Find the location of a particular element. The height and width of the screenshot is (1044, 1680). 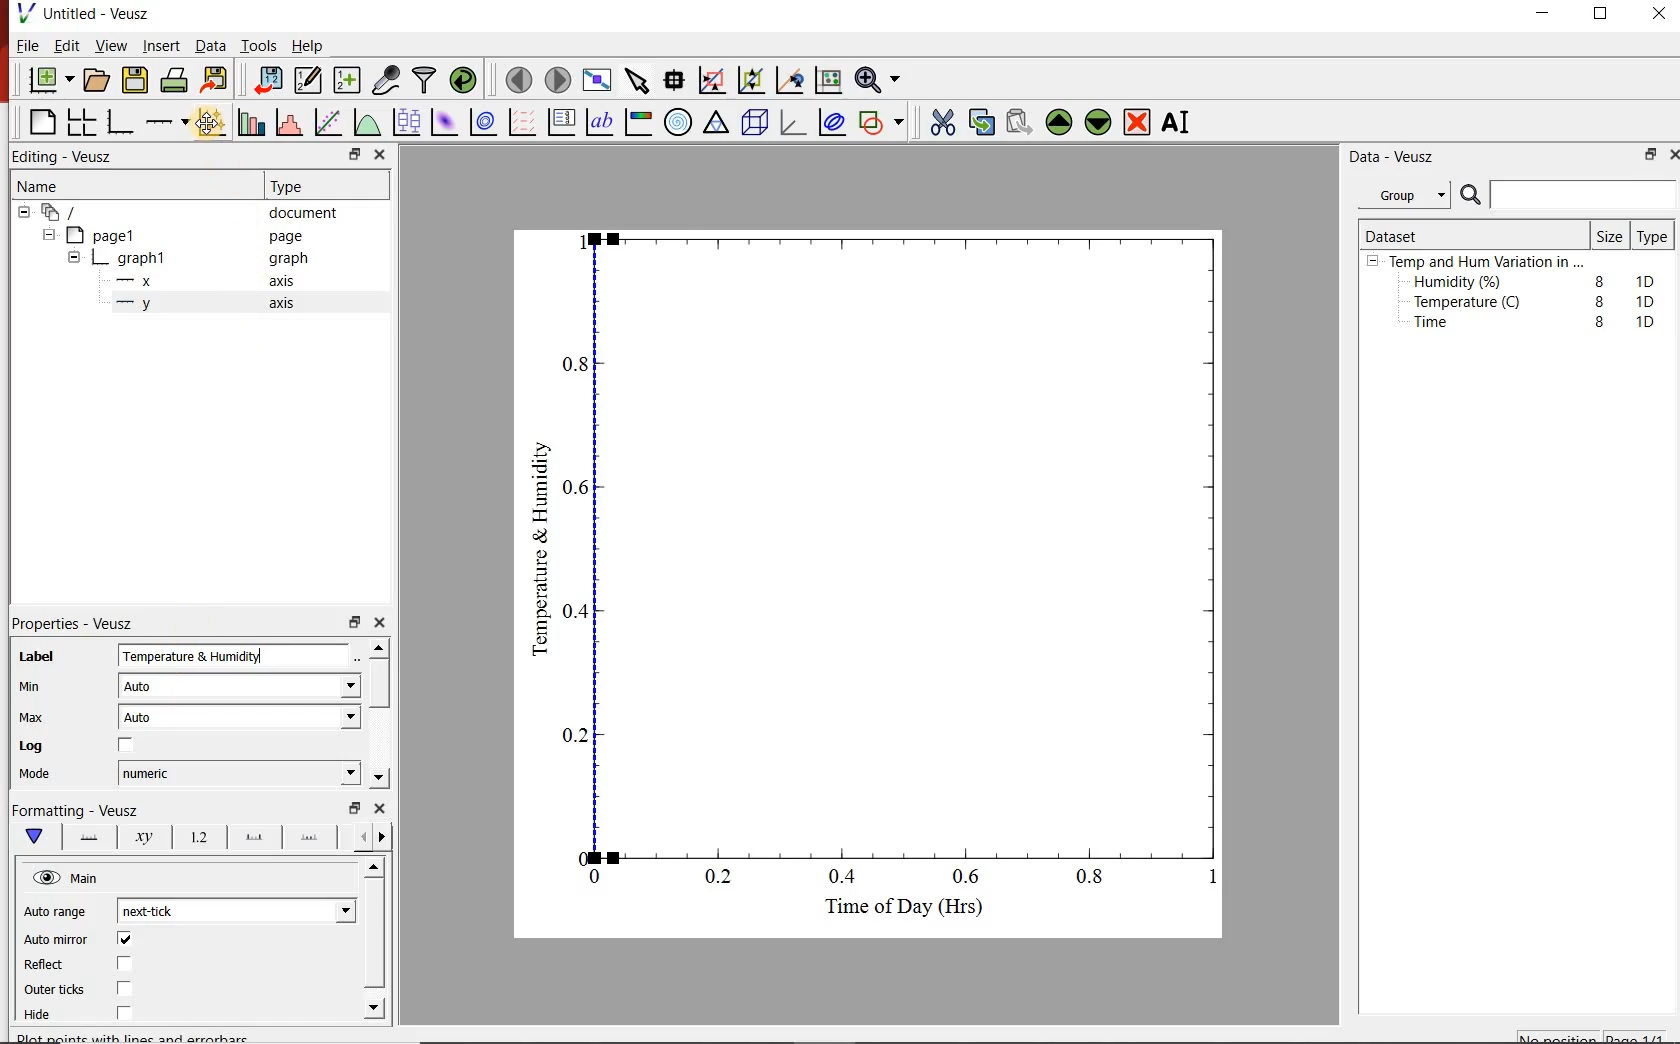

Auto is located at coordinates (149, 720).